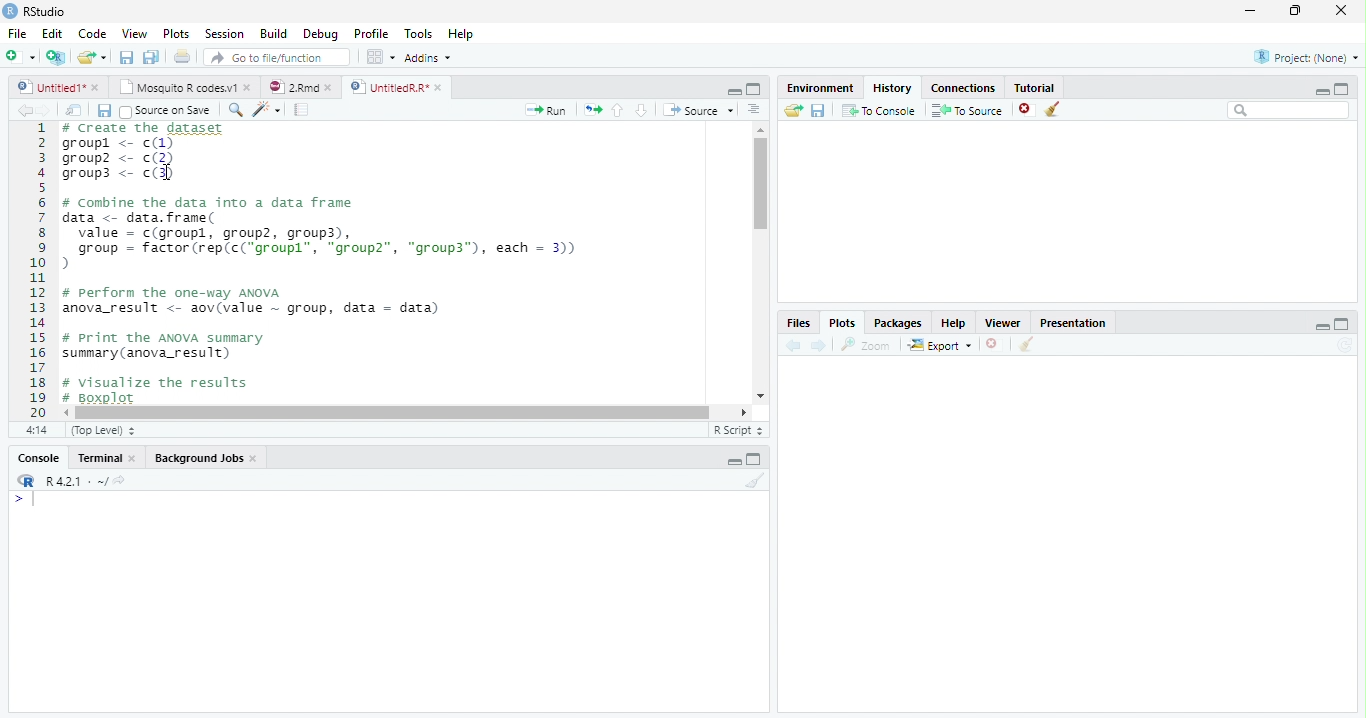 This screenshot has width=1366, height=718. Describe the element at coordinates (758, 263) in the screenshot. I see `Scrollbar` at that location.